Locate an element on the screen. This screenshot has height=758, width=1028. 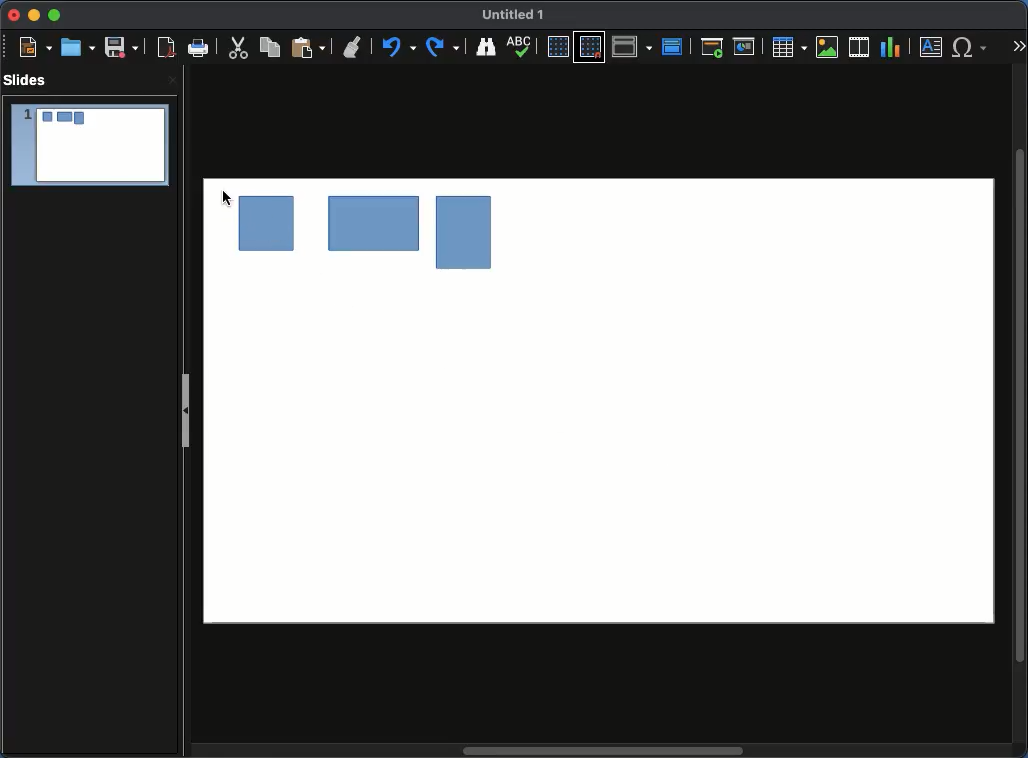
More is located at coordinates (1018, 41).